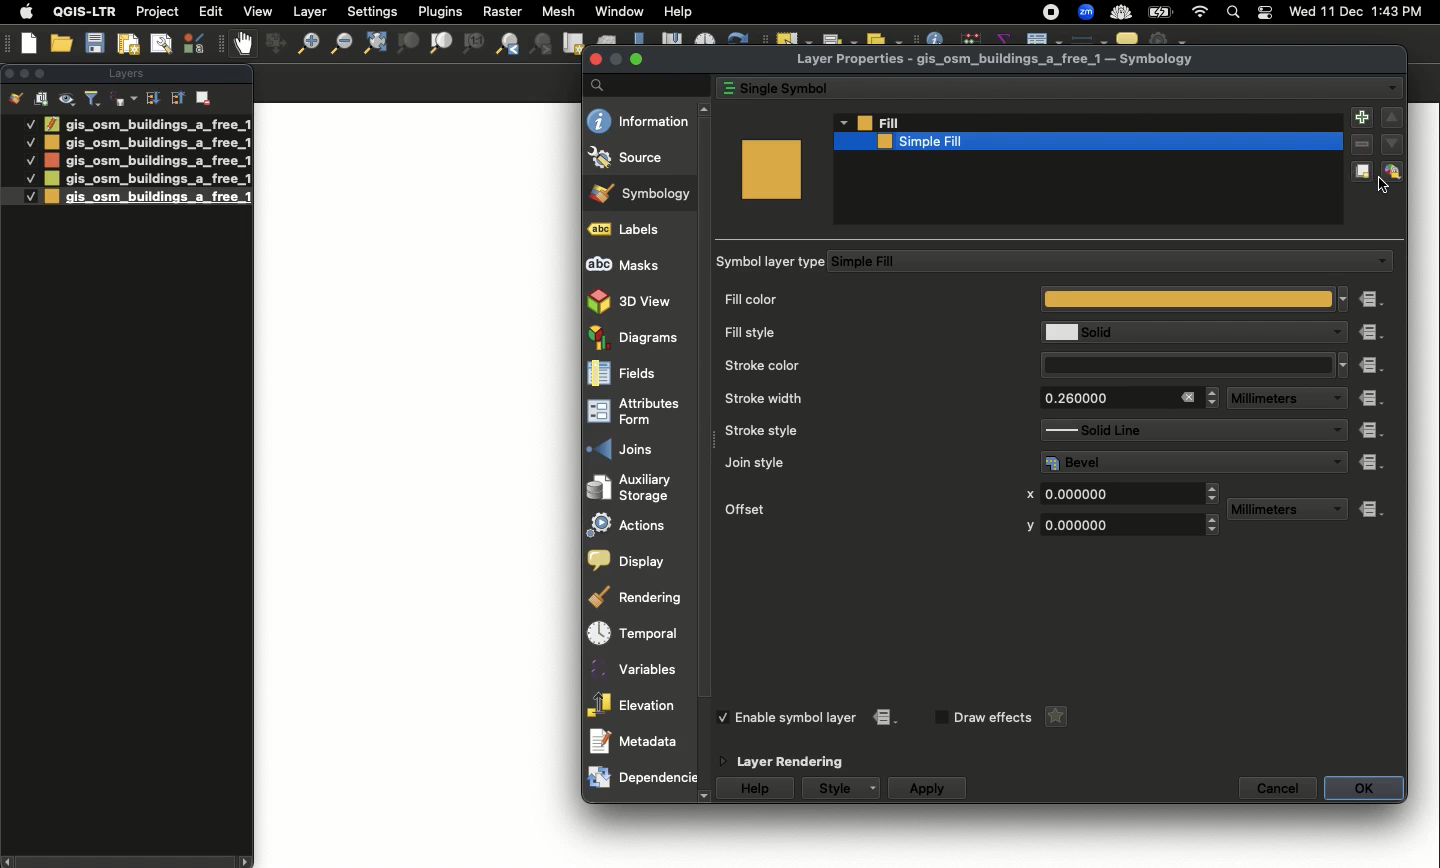 This screenshot has width=1440, height=868. Describe the element at coordinates (1027, 526) in the screenshot. I see `y` at that location.